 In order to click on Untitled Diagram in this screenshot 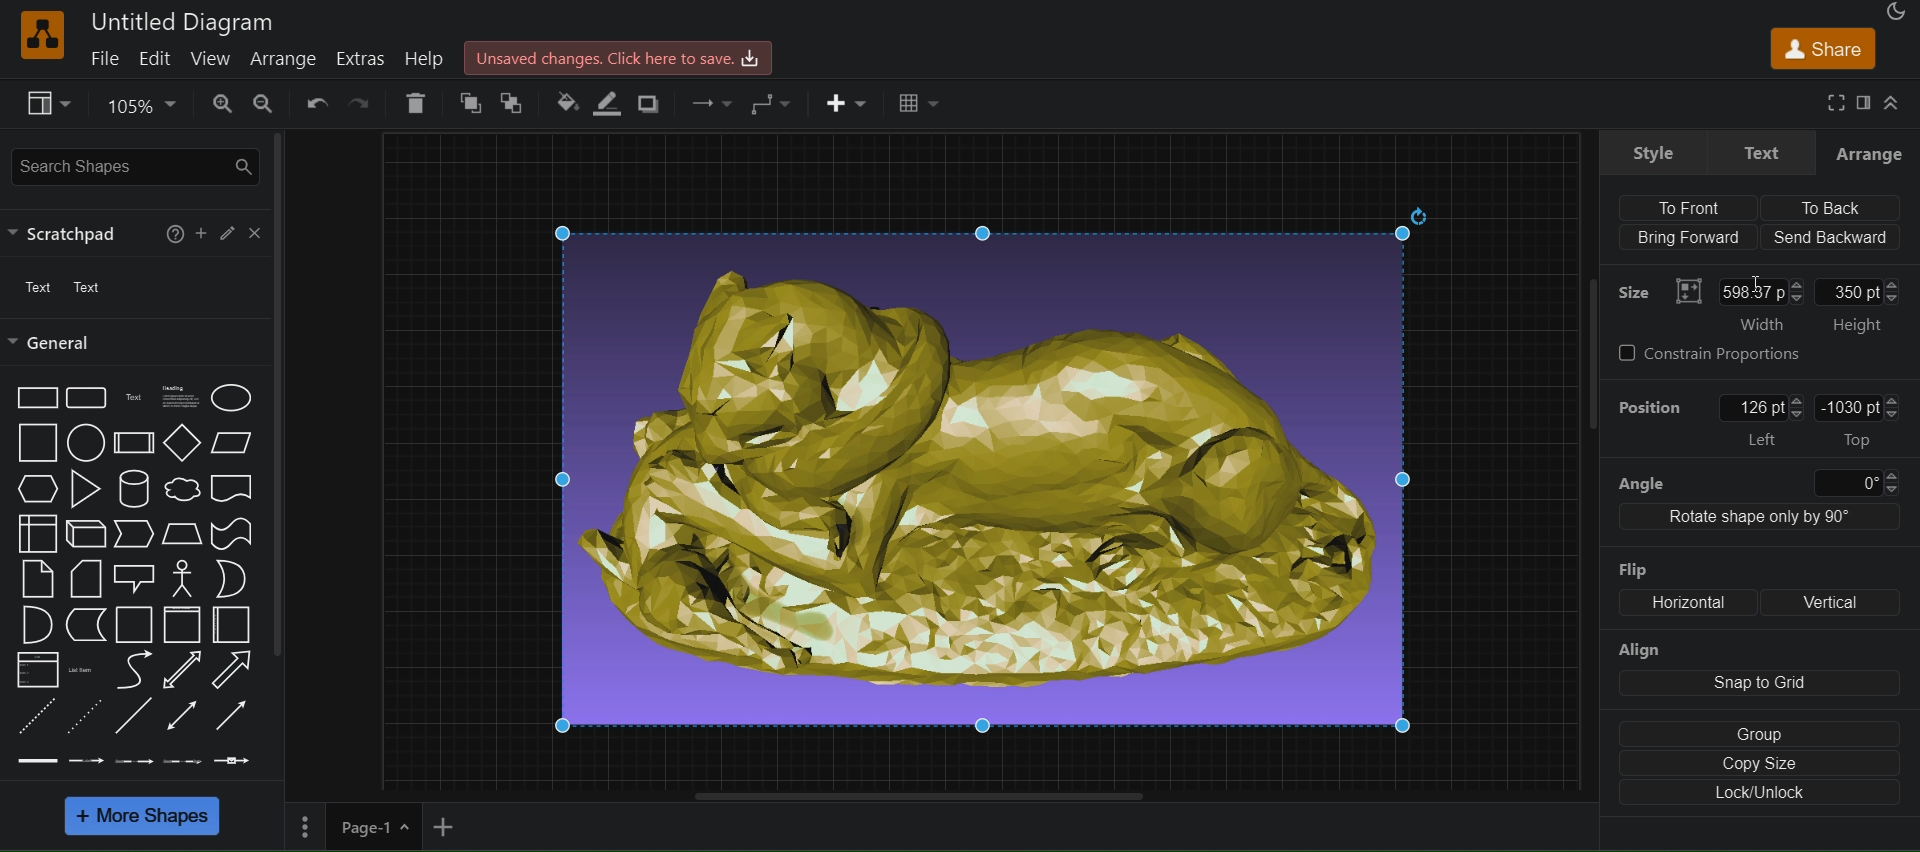, I will do `click(190, 22)`.